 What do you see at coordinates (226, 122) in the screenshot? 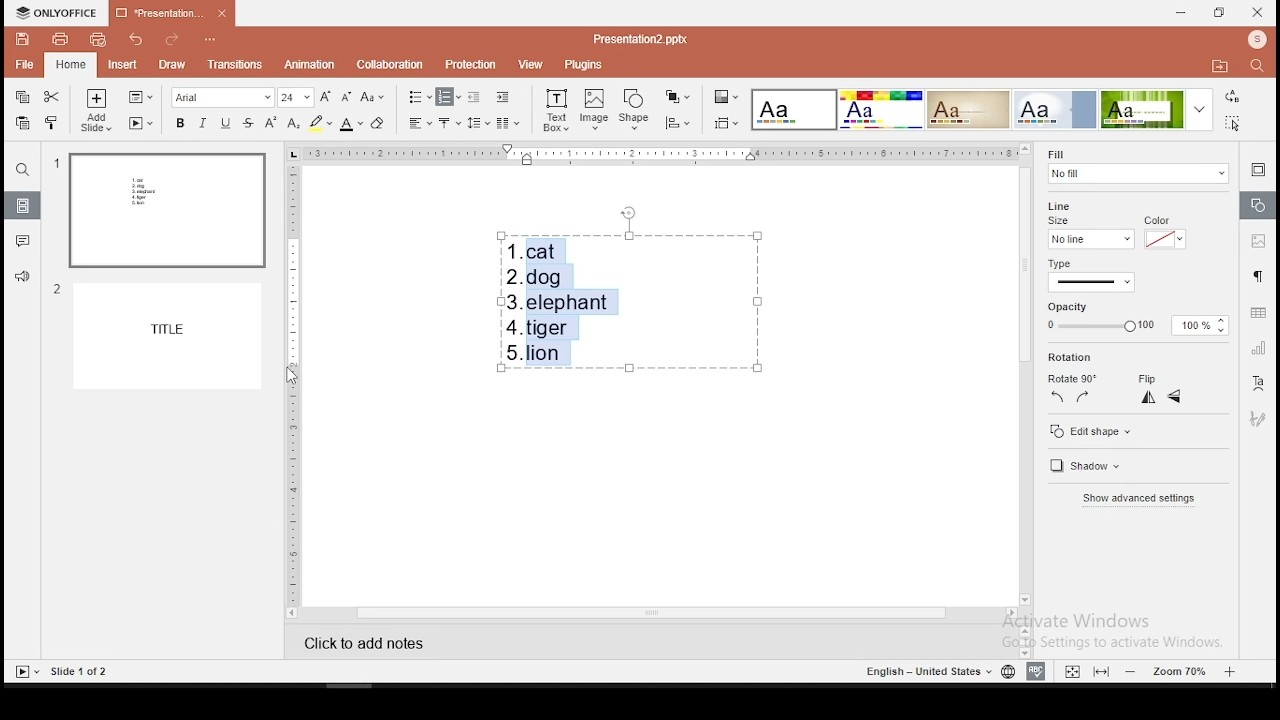
I see `underline` at bounding box center [226, 122].